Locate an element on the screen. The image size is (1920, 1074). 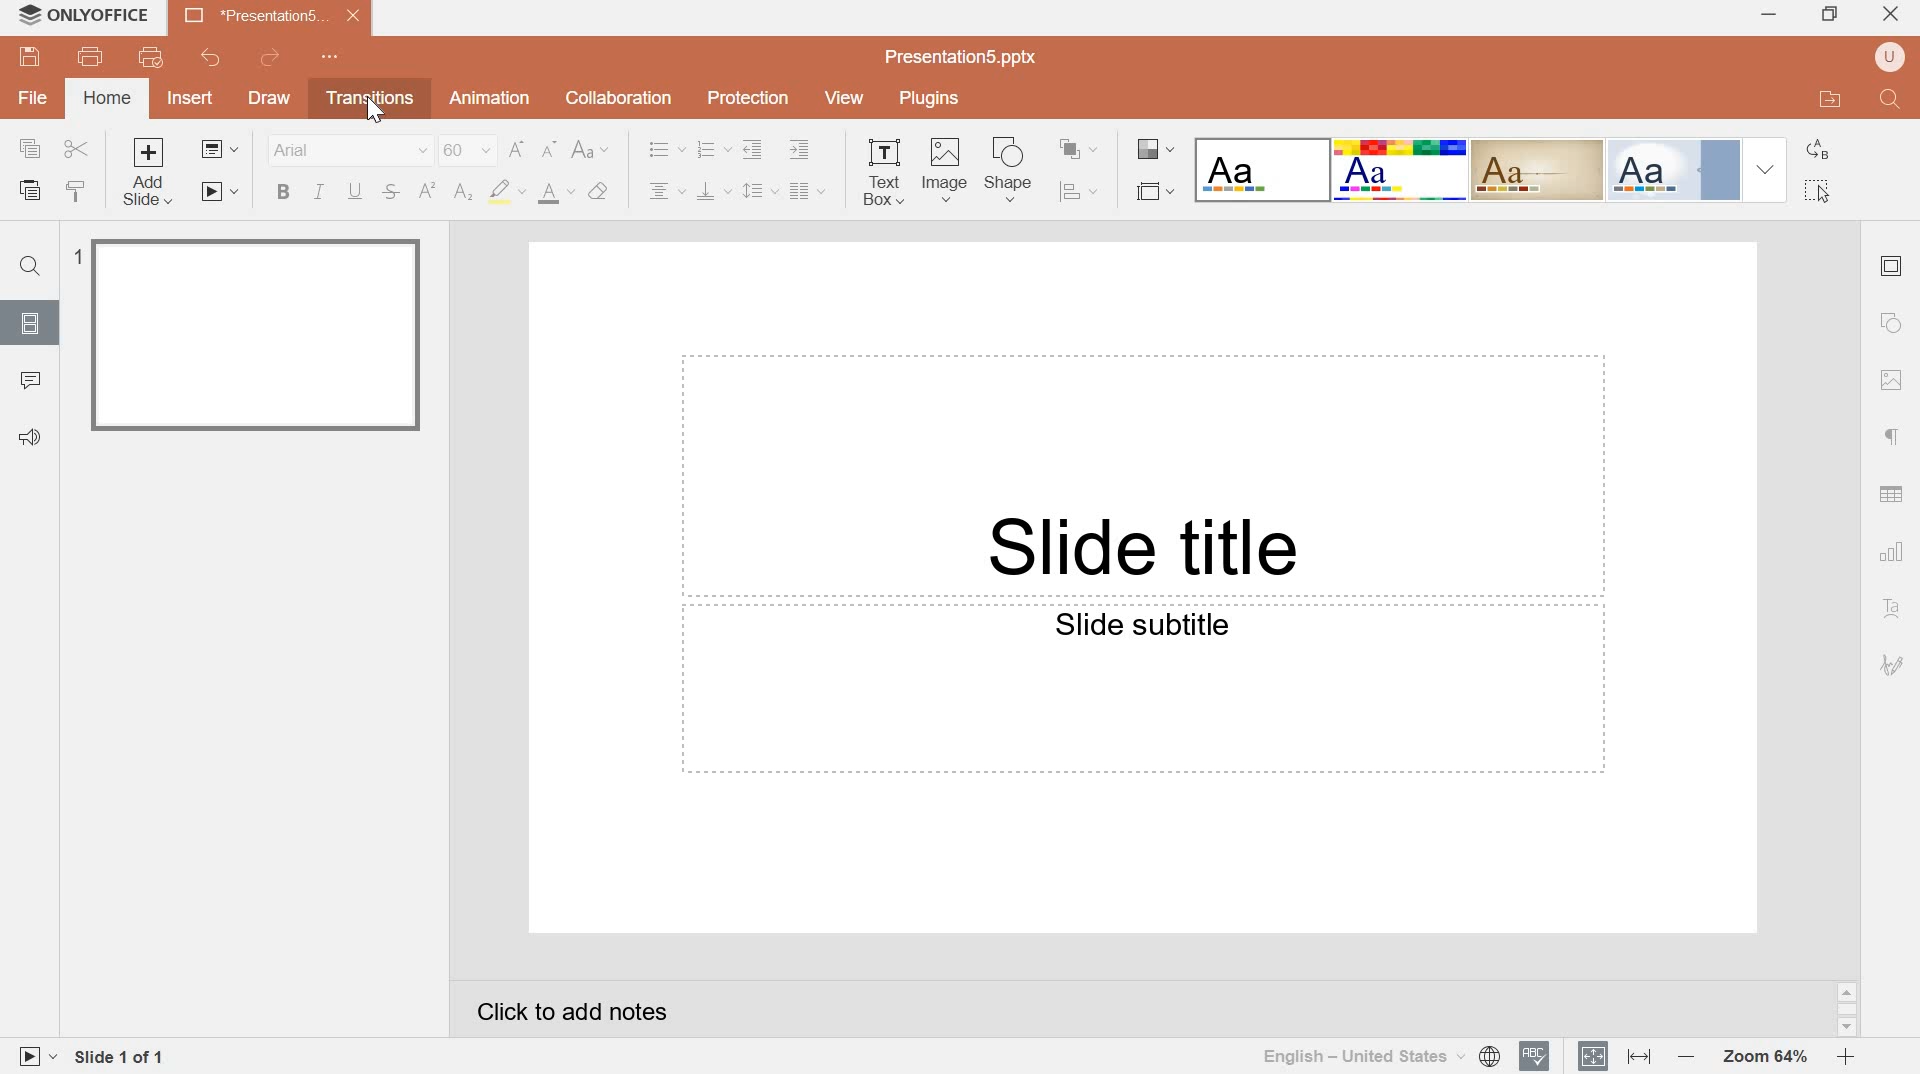
slide settings is located at coordinates (1891, 268).